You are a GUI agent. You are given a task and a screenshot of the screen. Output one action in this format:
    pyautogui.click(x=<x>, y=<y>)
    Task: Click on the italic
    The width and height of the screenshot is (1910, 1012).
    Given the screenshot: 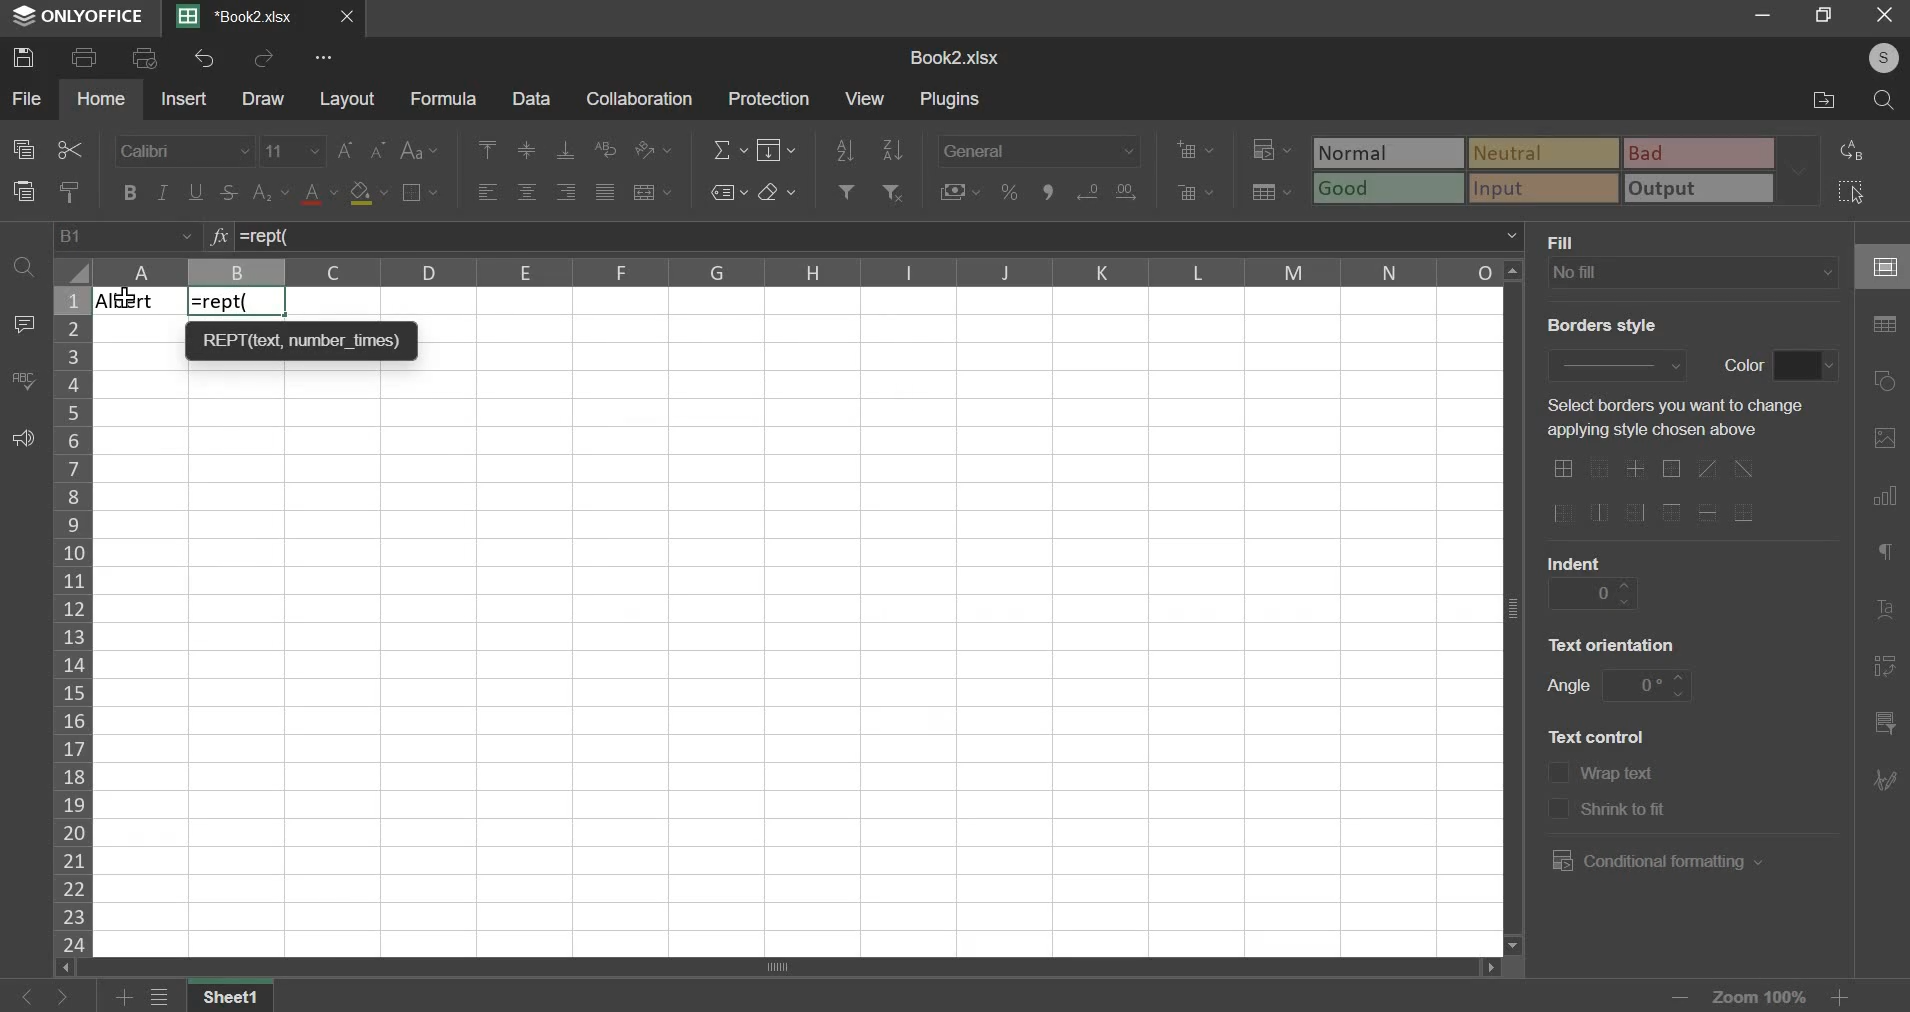 What is the action you would take?
    pyautogui.click(x=164, y=192)
    